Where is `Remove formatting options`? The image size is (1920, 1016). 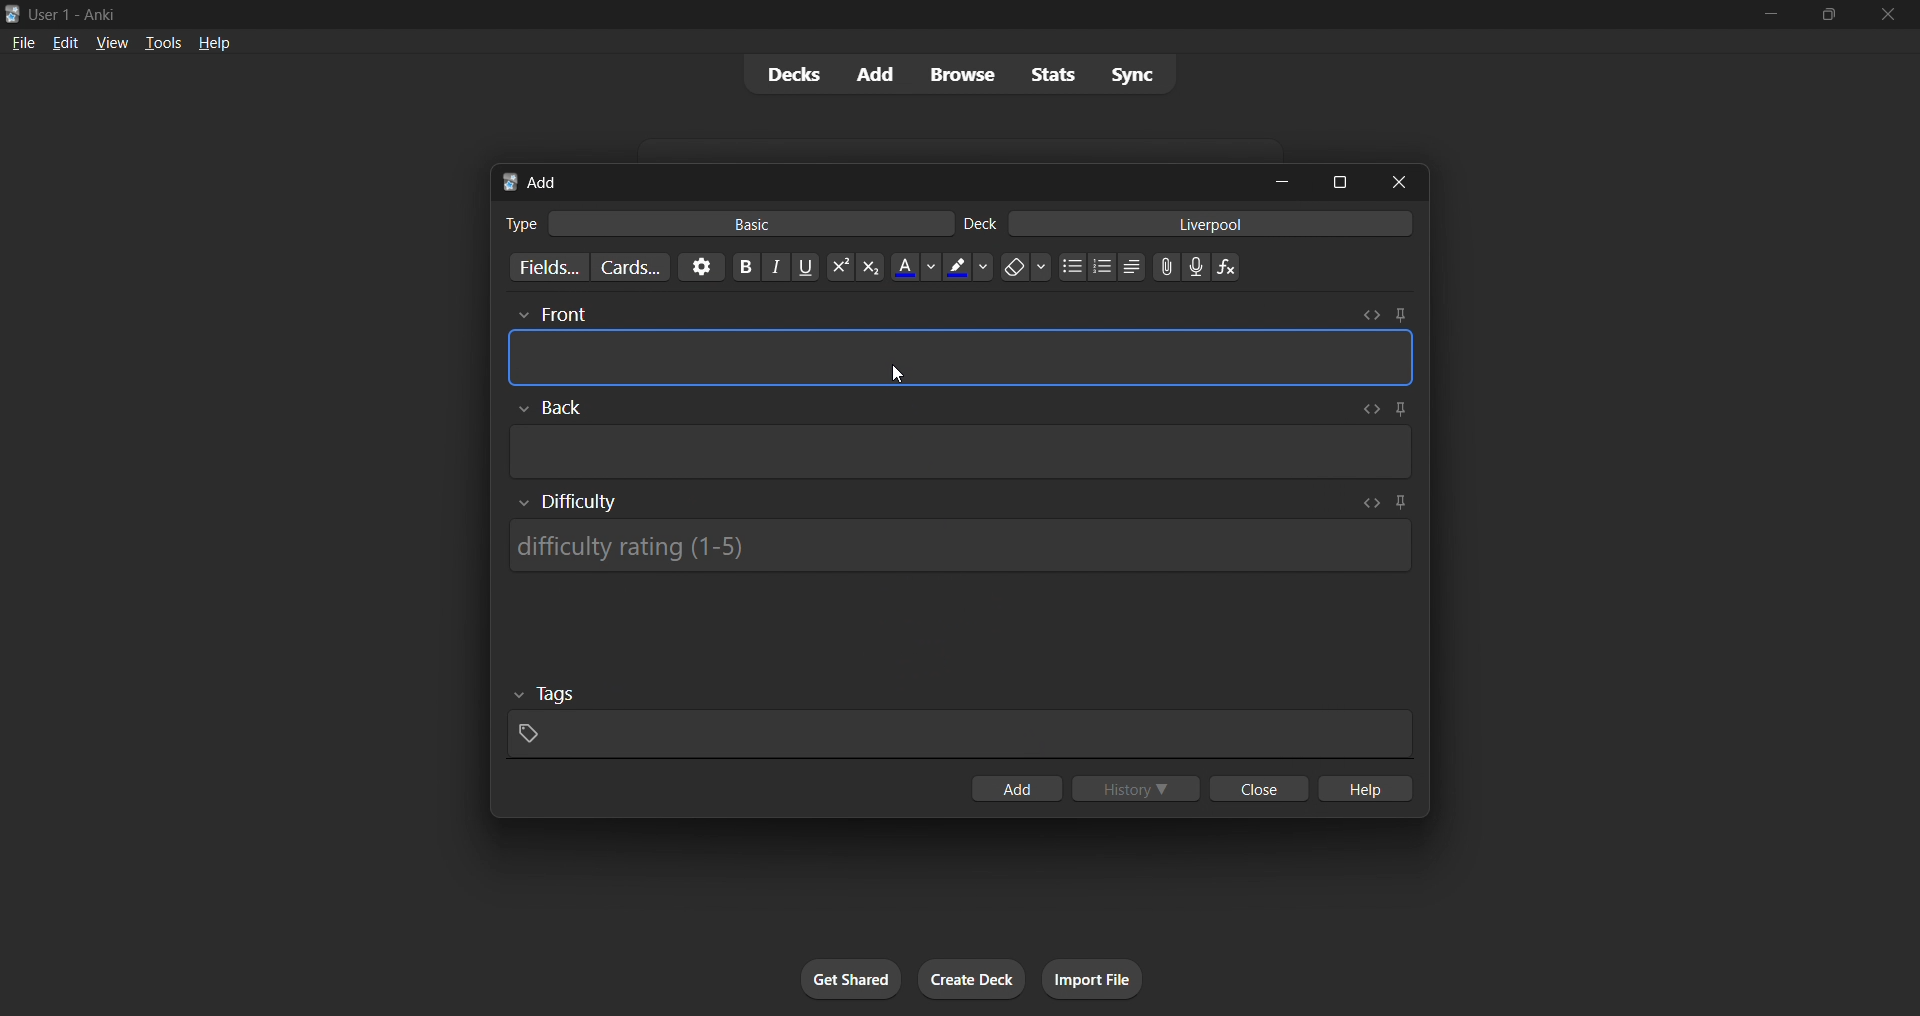 Remove formatting options is located at coordinates (1027, 267).